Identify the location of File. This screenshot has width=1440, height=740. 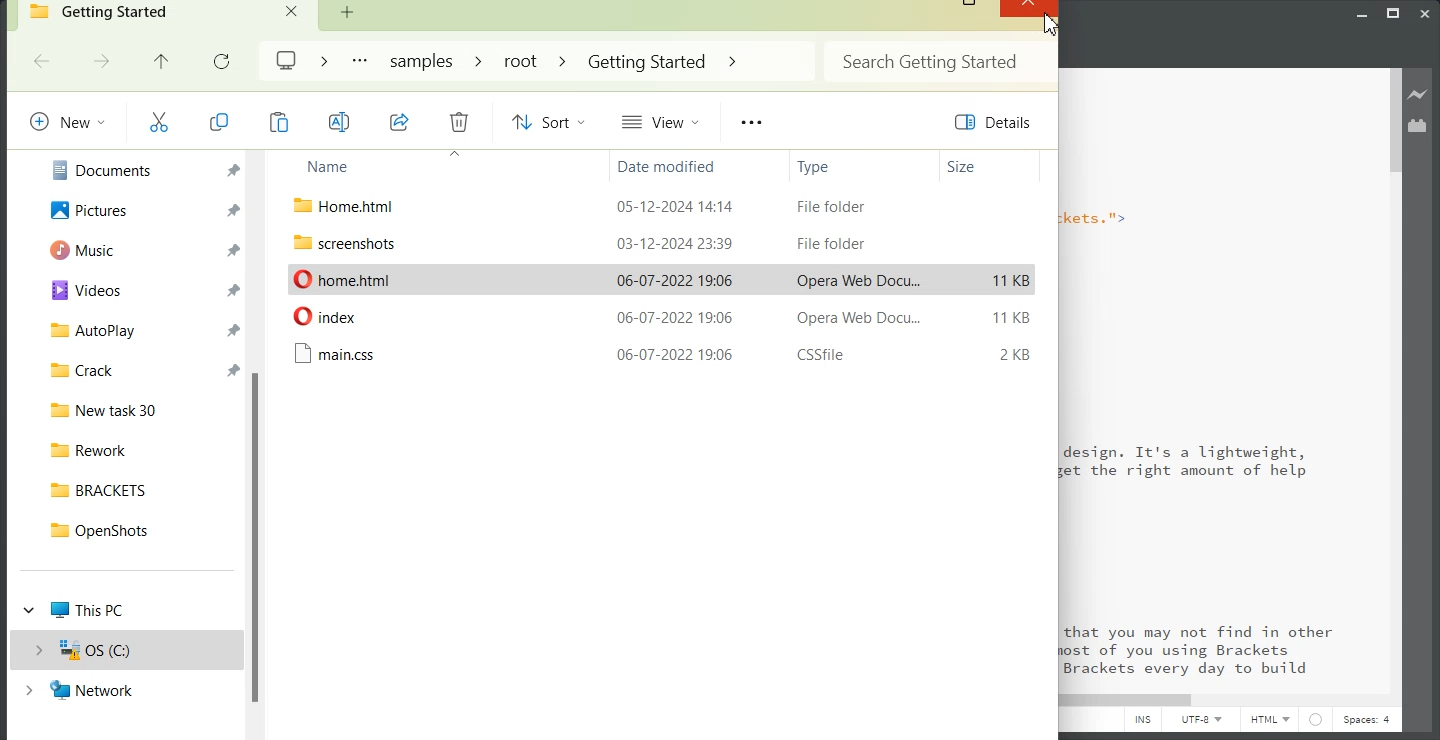
(345, 355).